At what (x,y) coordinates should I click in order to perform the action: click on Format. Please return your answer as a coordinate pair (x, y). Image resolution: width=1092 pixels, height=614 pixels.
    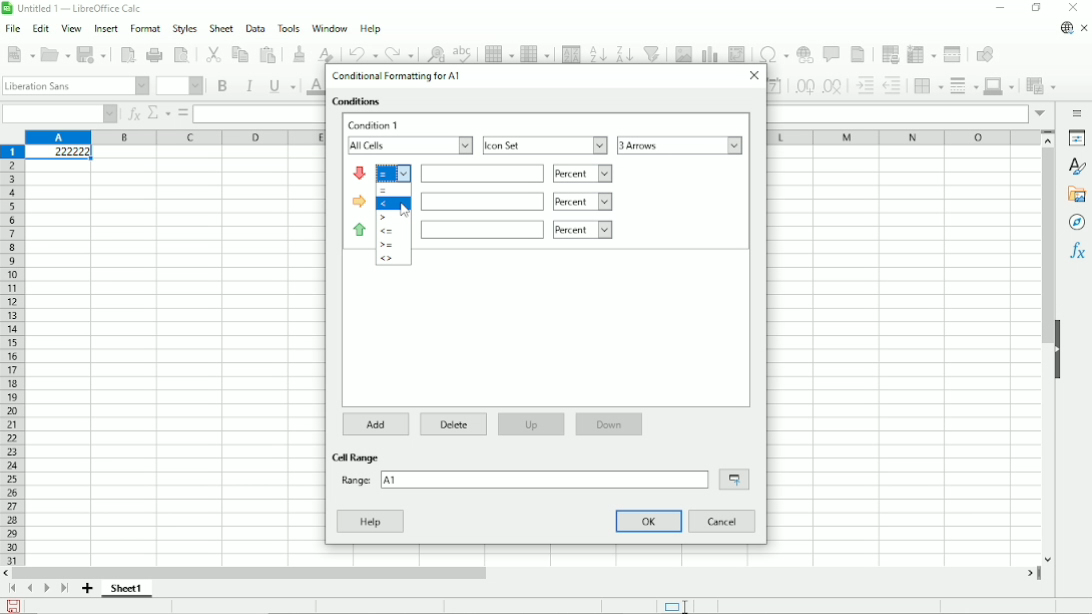
    Looking at the image, I should click on (145, 29).